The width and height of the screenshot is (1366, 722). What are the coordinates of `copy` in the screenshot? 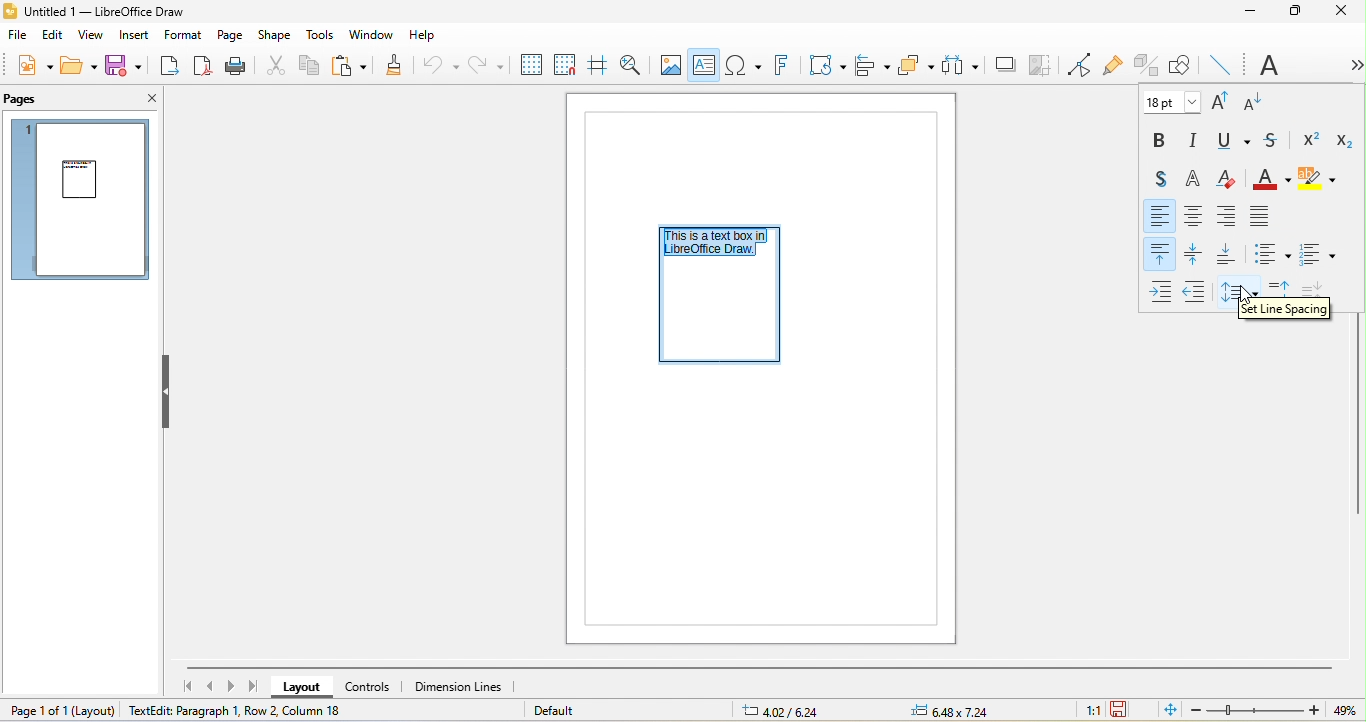 It's located at (312, 68).